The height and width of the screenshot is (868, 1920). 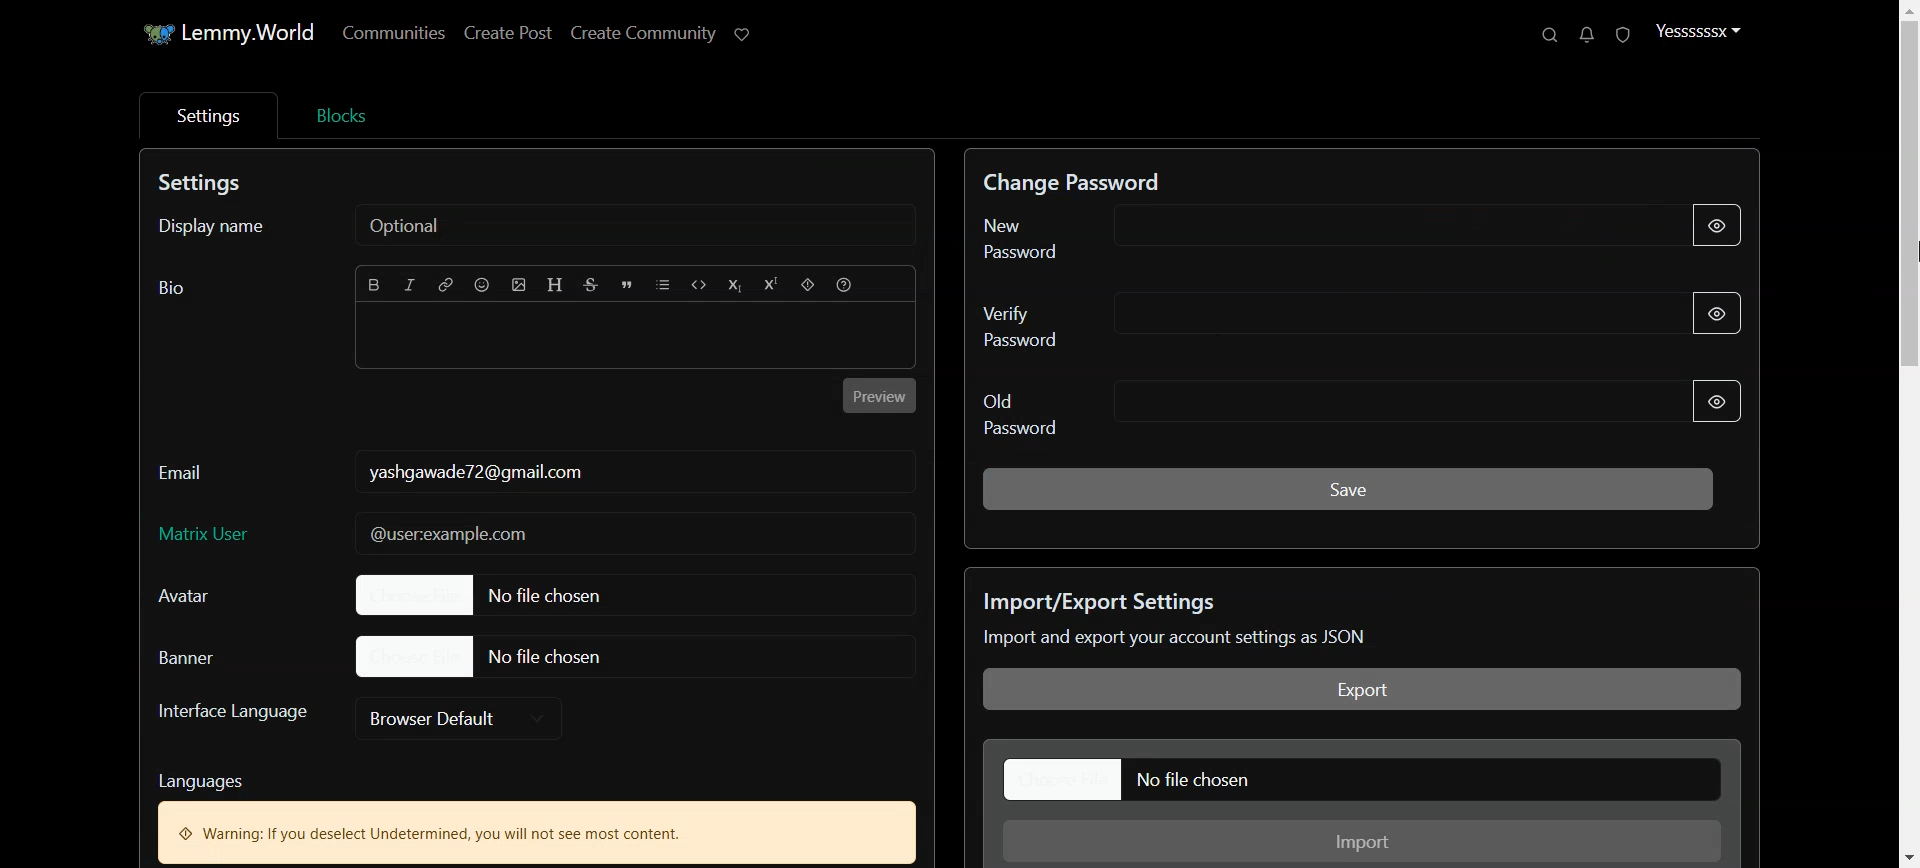 What do you see at coordinates (844, 285) in the screenshot?
I see `Formatting help` at bounding box center [844, 285].